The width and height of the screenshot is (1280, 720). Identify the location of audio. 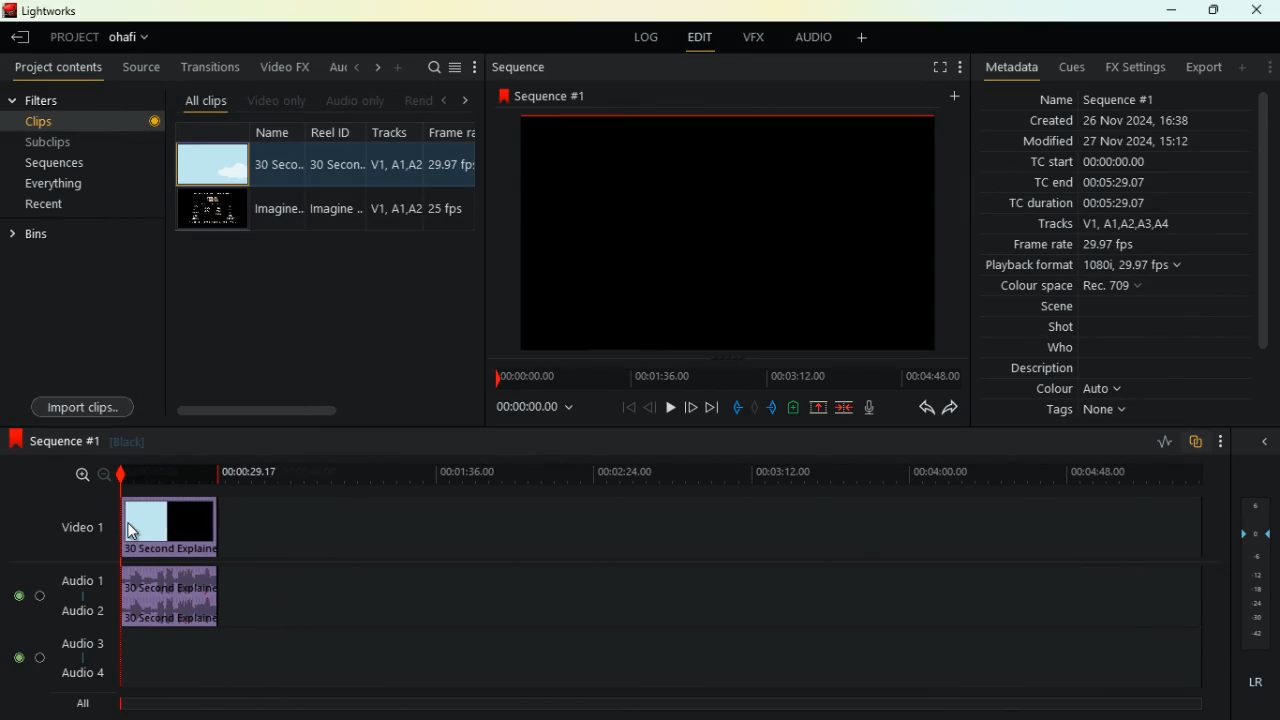
(807, 39).